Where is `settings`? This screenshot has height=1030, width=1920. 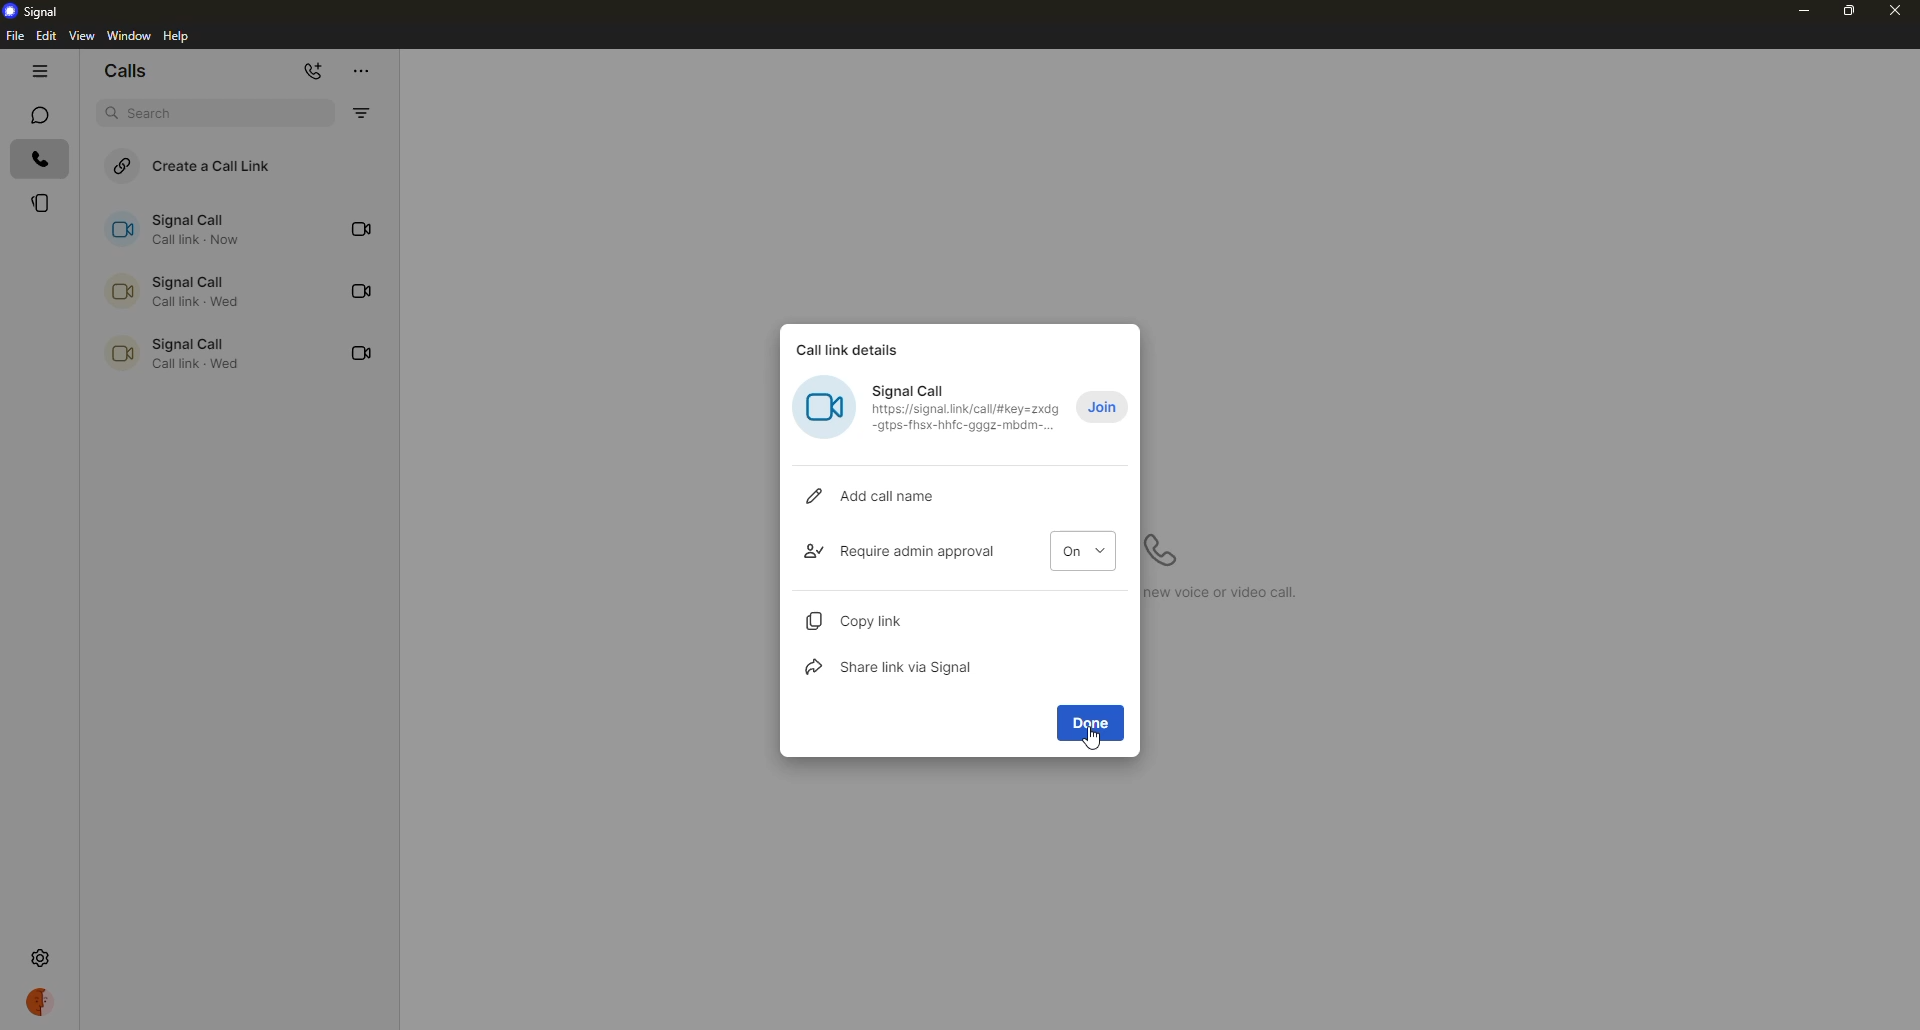 settings is located at coordinates (39, 958).